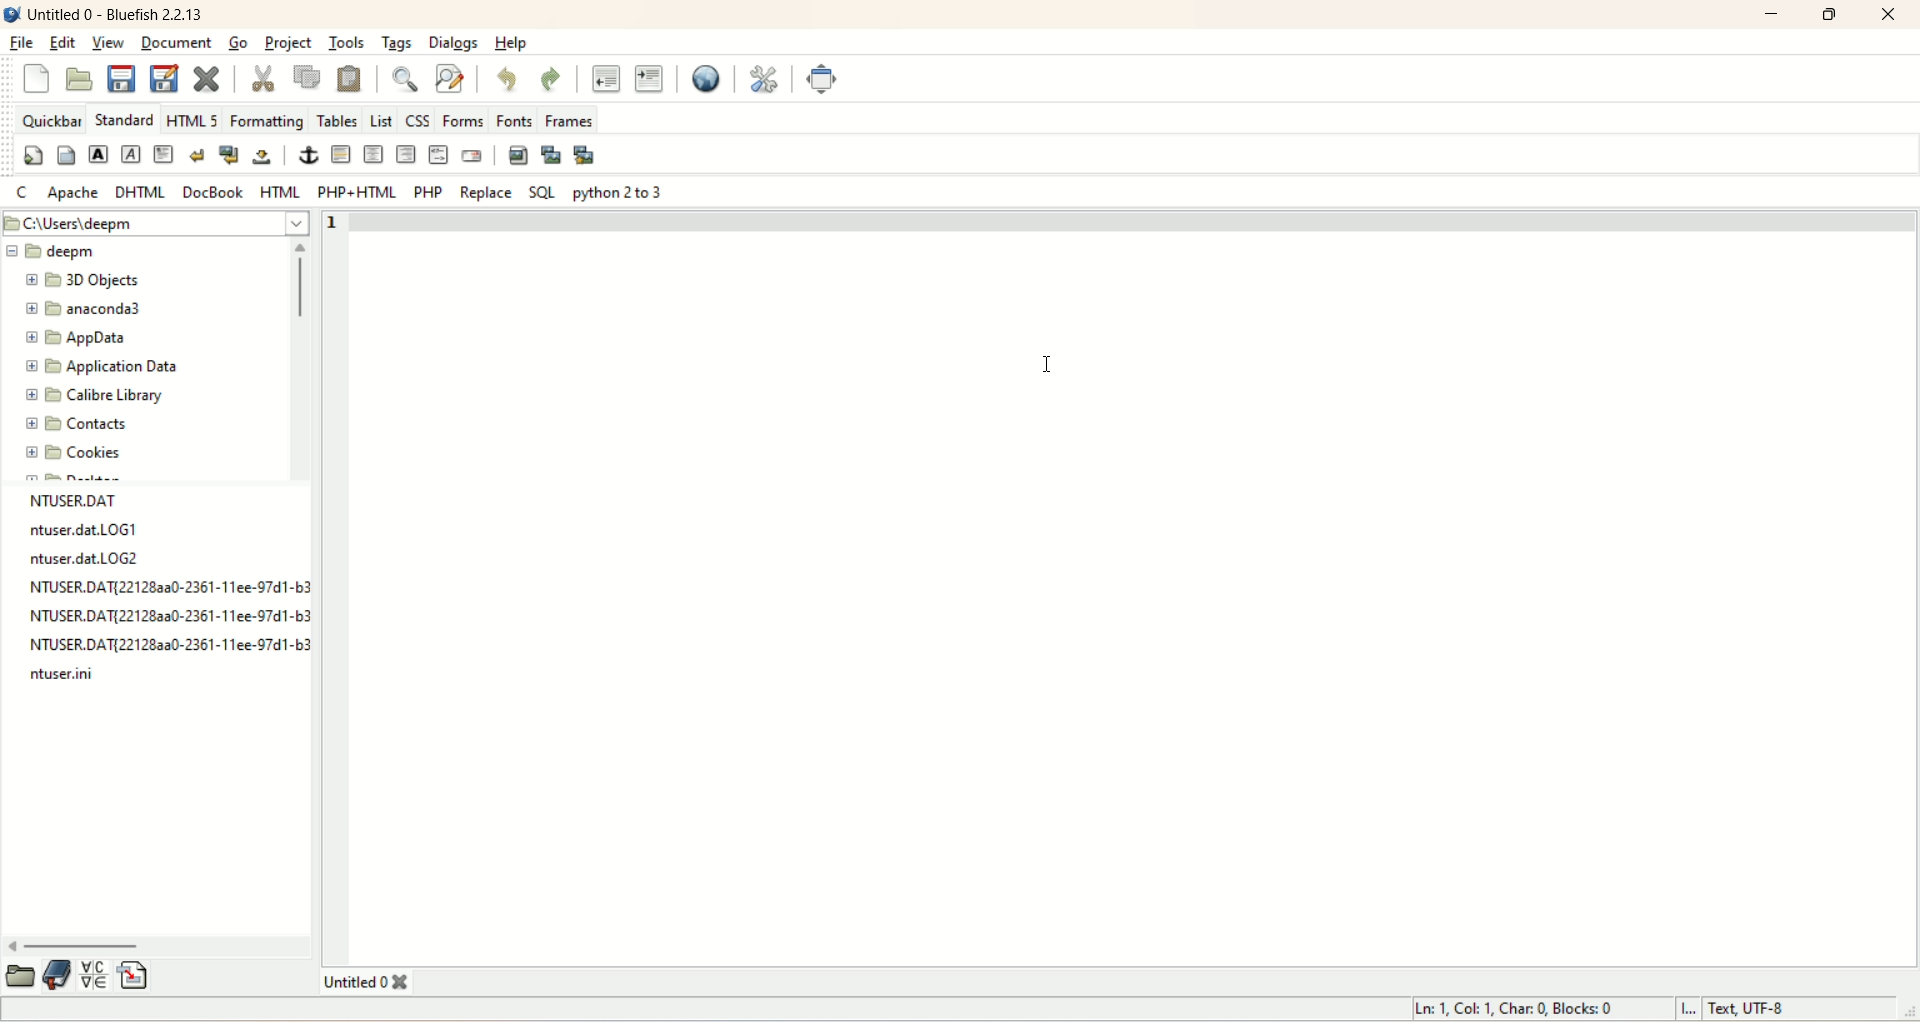 The image size is (1920, 1022). What do you see at coordinates (196, 156) in the screenshot?
I see `break` at bounding box center [196, 156].